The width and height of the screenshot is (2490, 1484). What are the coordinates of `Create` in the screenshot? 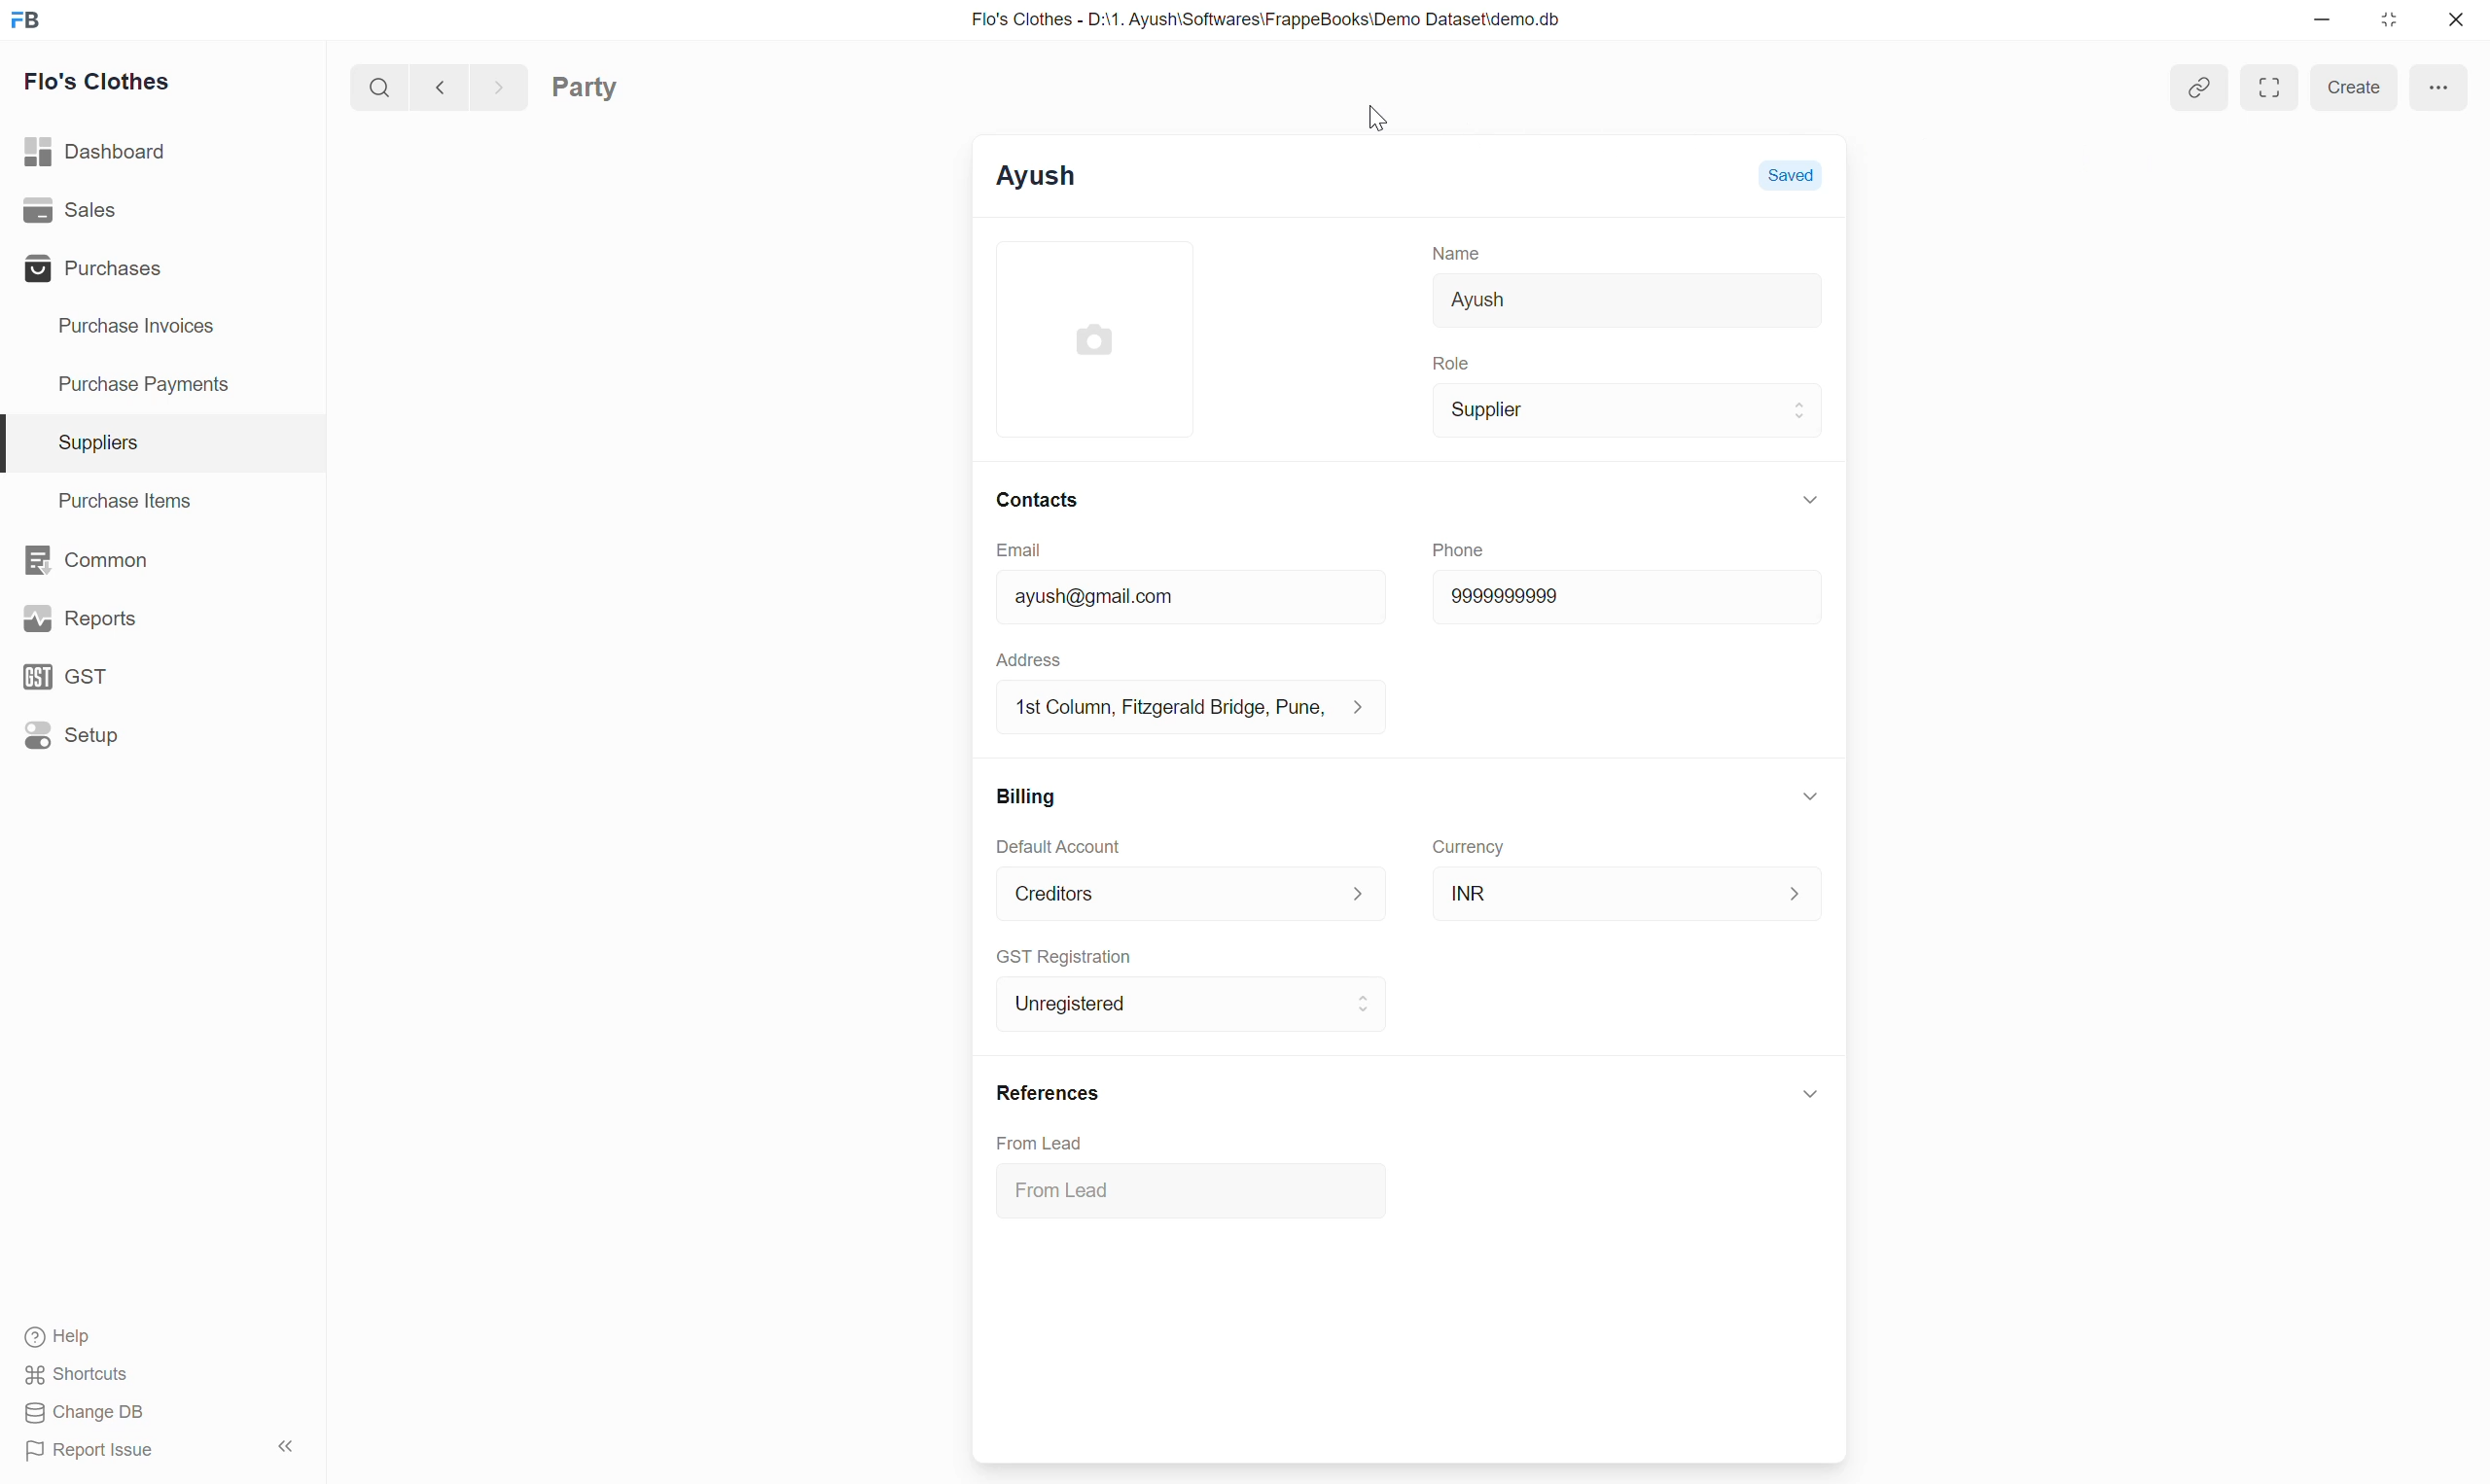 It's located at (2354, 87).